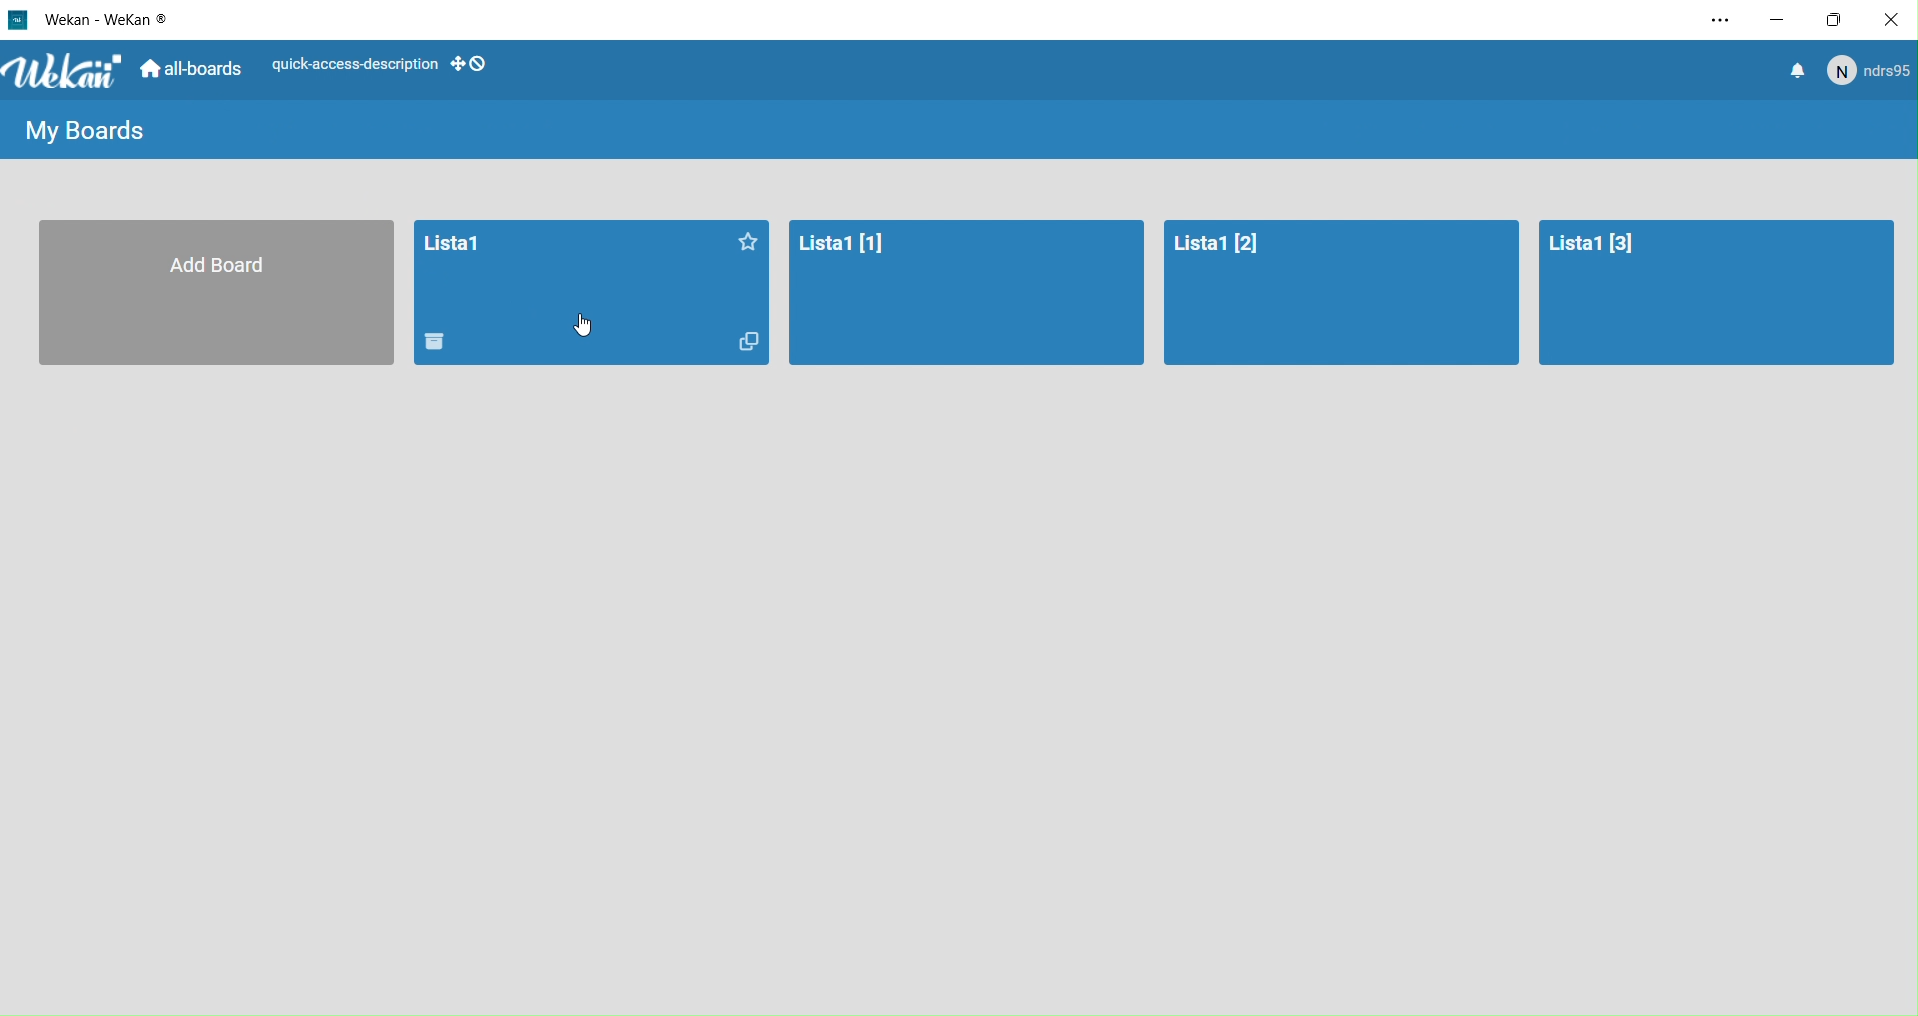 The height and width of the screenshot is (1016, 1918). Describe the element at coordinates (384, 71) in the screenshot. I see `Layout options` at that location.